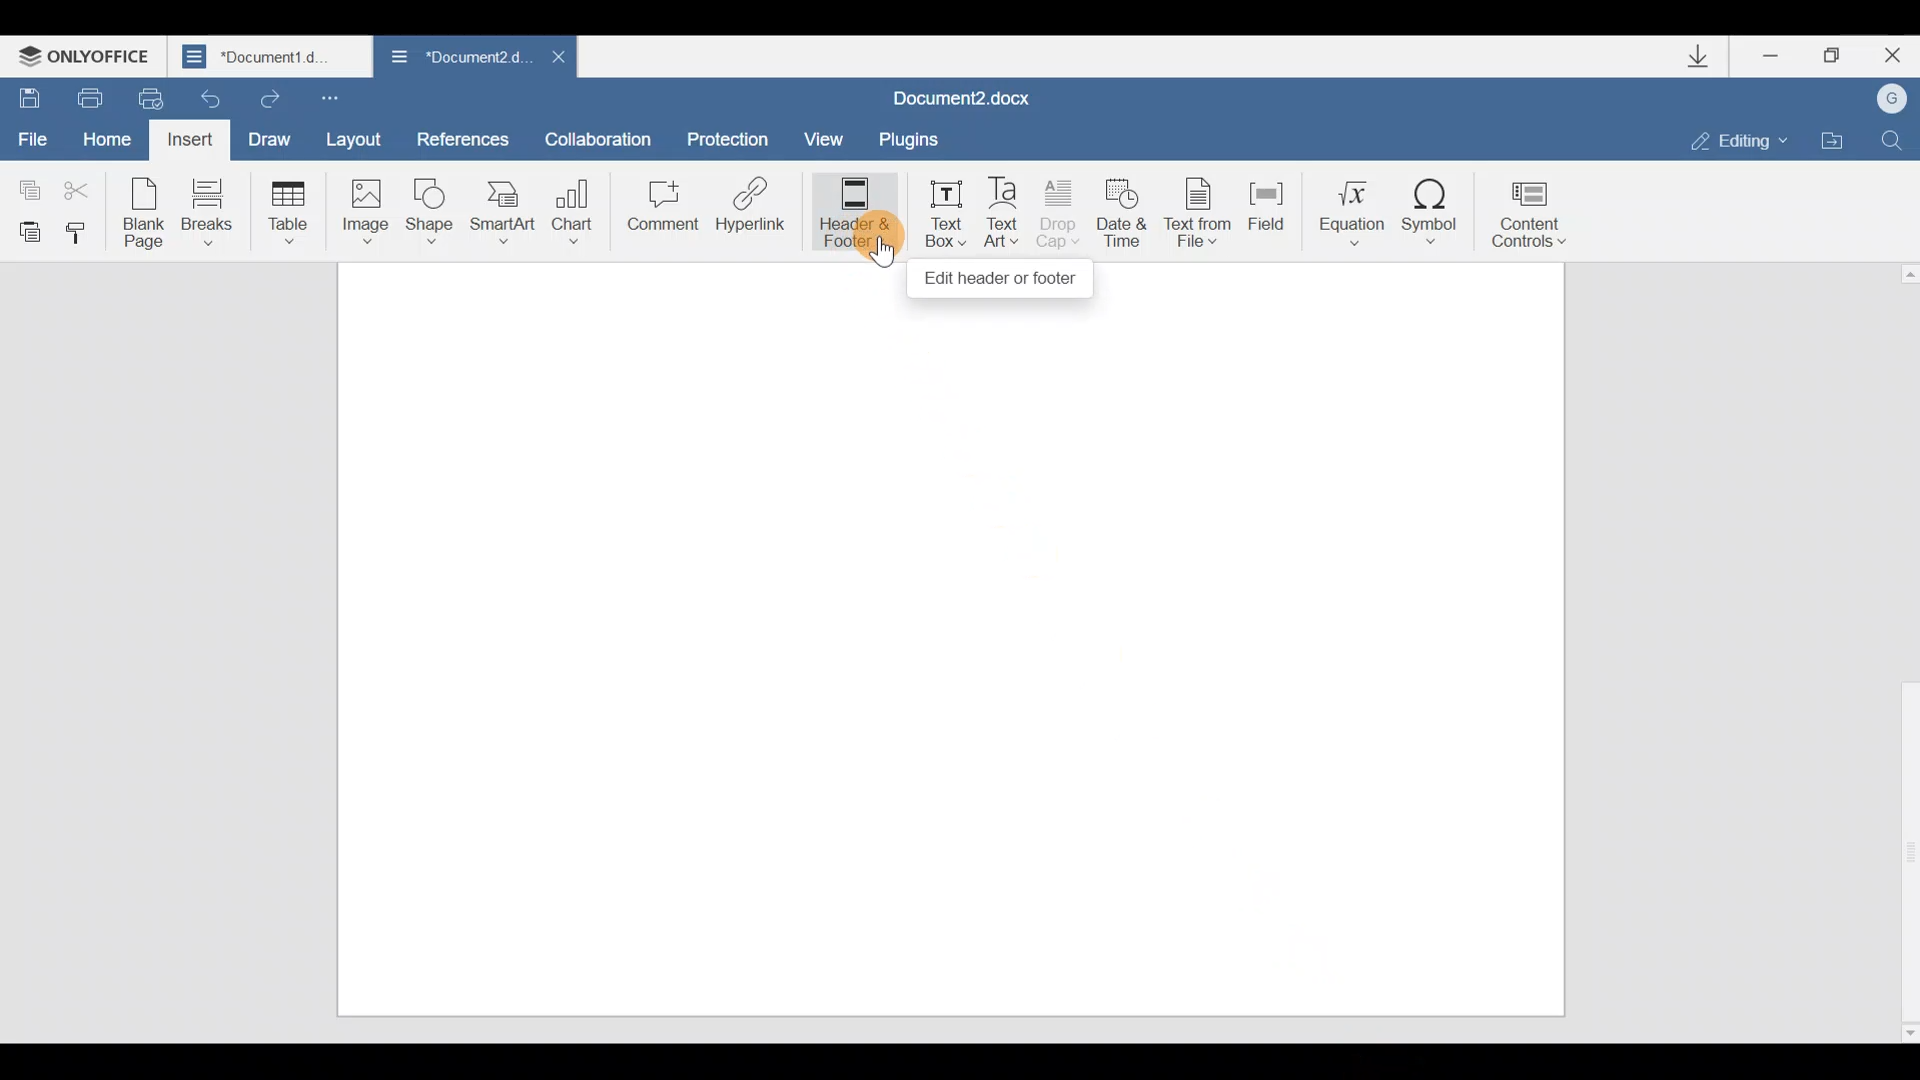 Image resolution: width=1920 pixels, height=1080 pixels. Describe the element at coordinates (1122, 209) in the screenshot. I see `Date & time` at that location.